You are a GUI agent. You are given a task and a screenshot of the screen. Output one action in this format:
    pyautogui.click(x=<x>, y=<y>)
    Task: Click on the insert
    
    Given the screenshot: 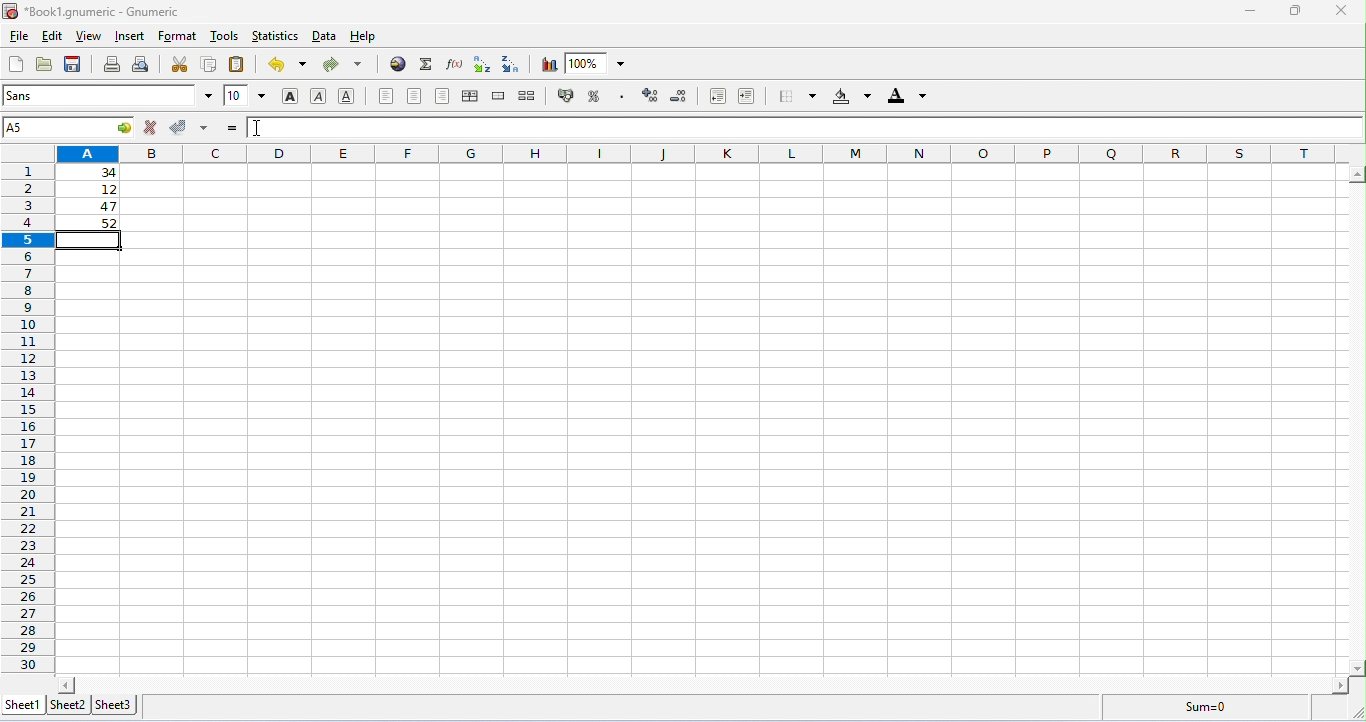 What is the action you would take?
    pyautogui.click(x=132, y=36)
    